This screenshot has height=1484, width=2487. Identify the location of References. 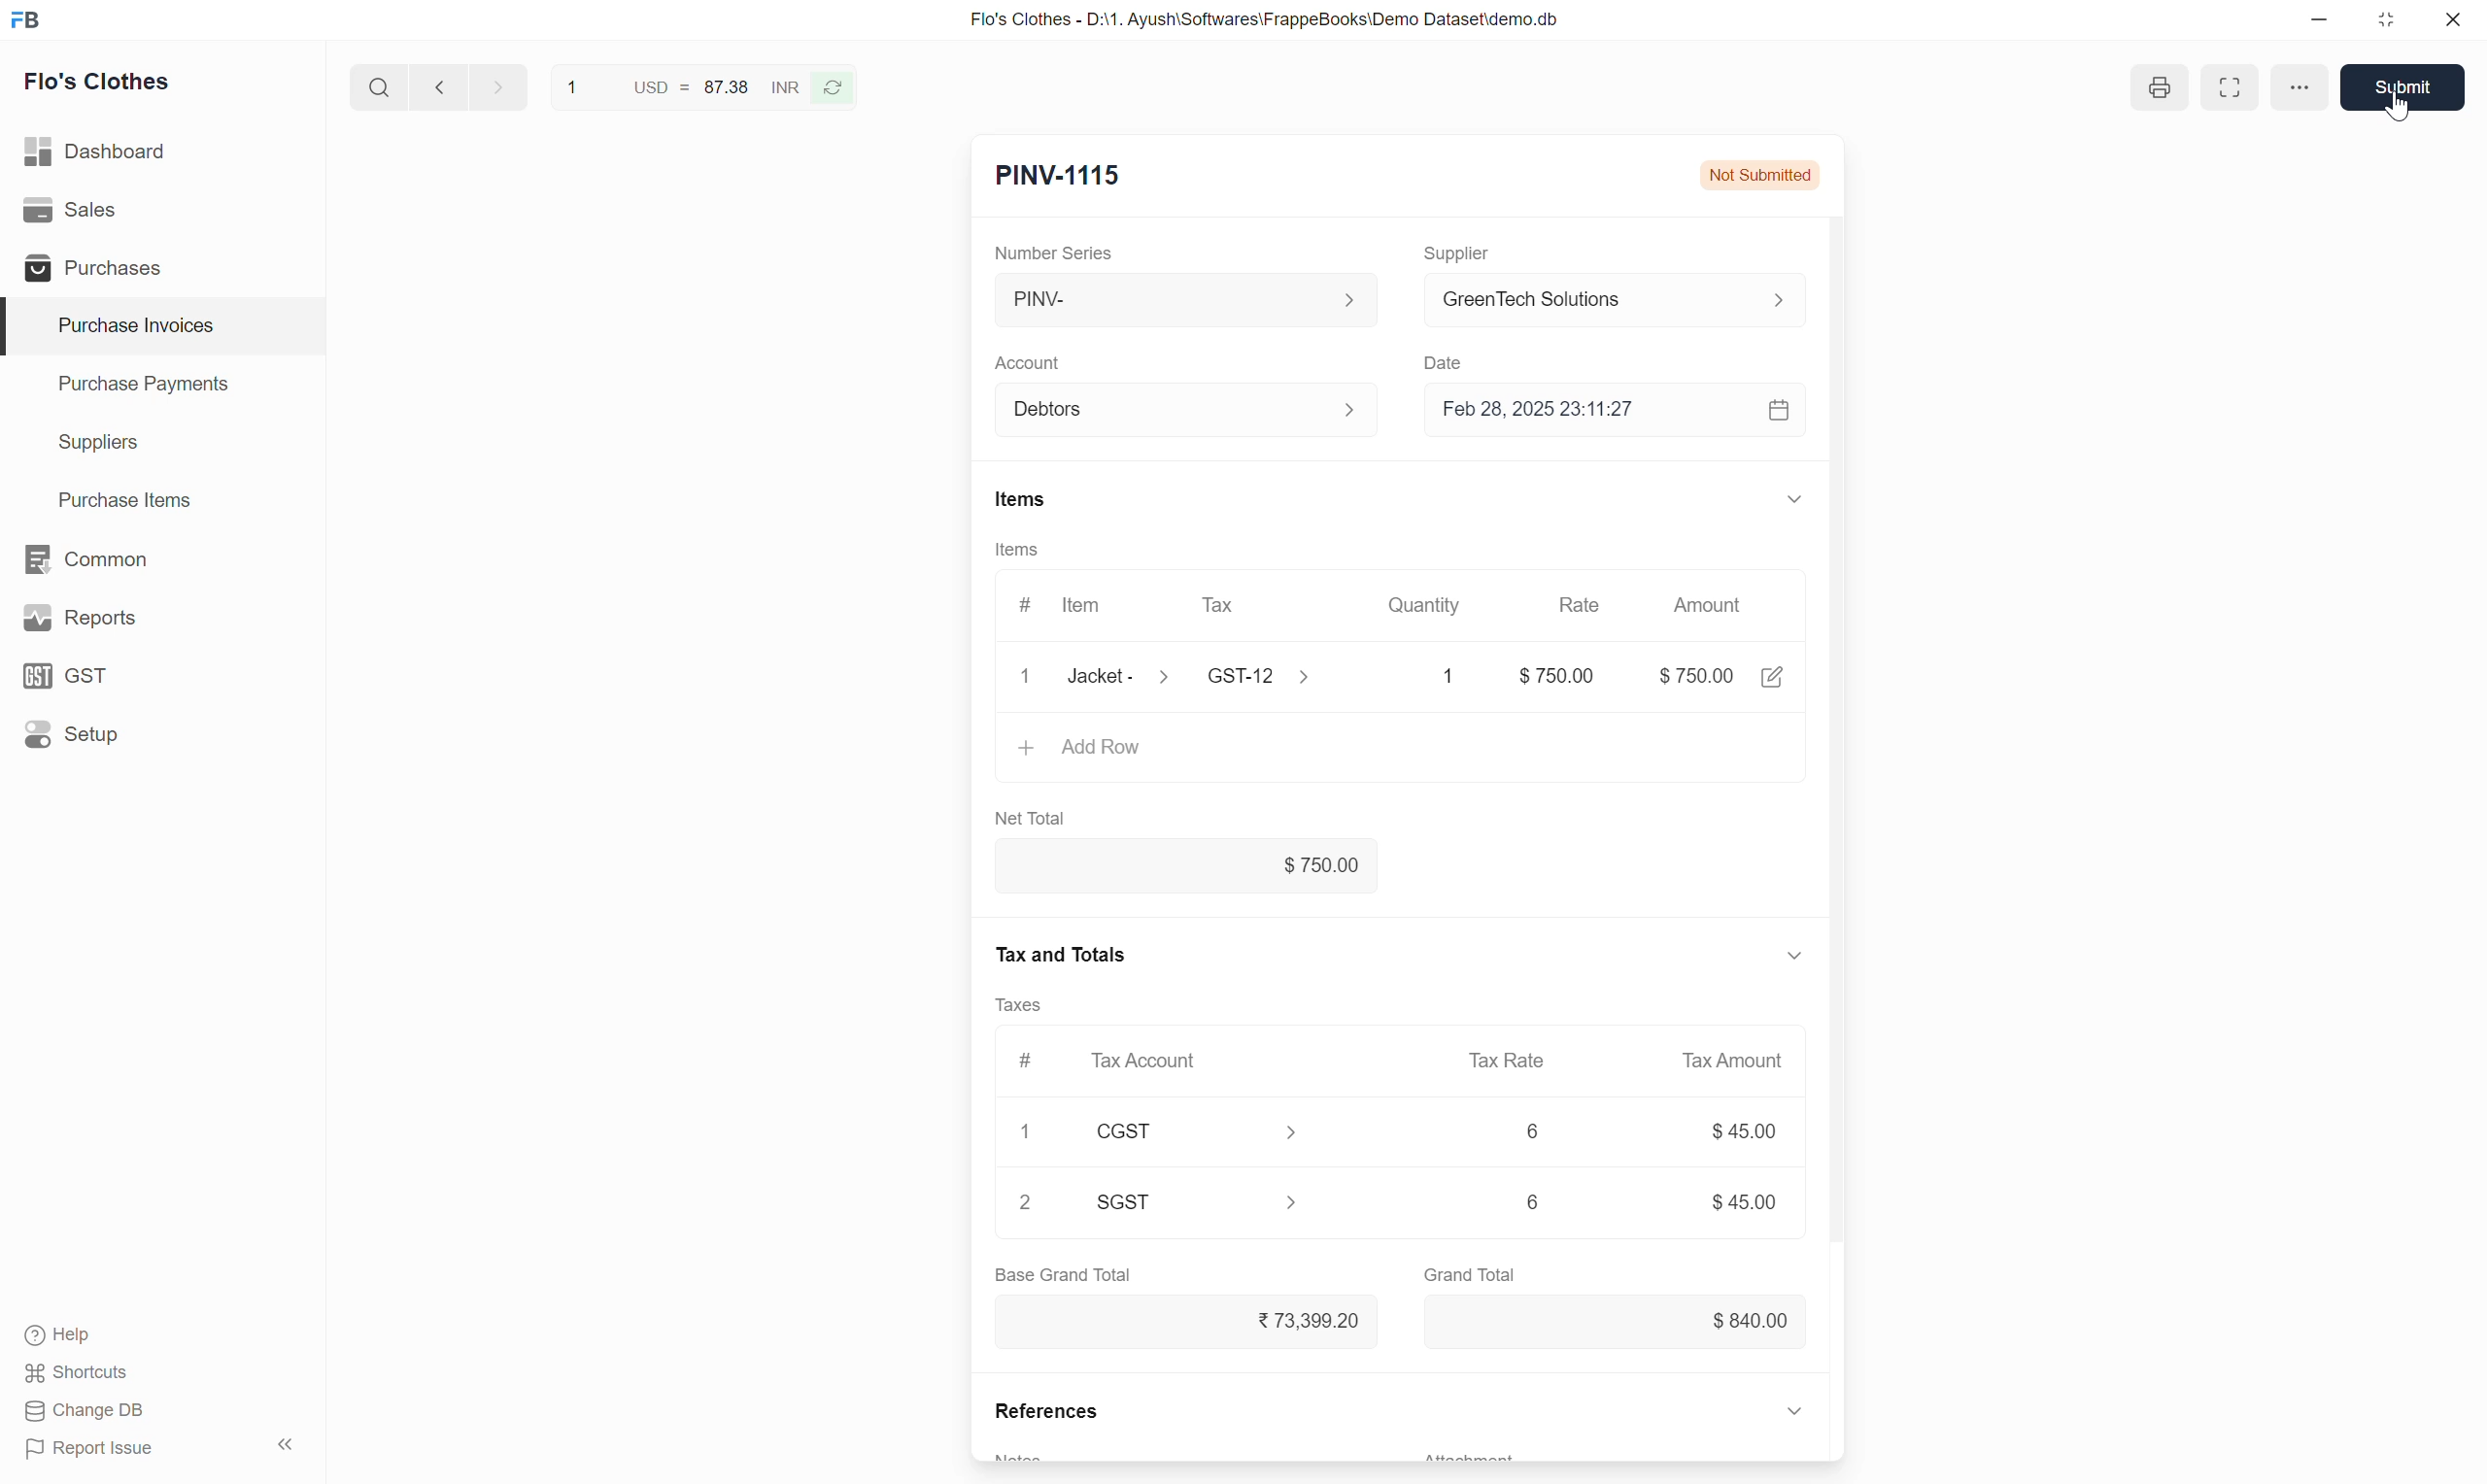
(1046, 1410).